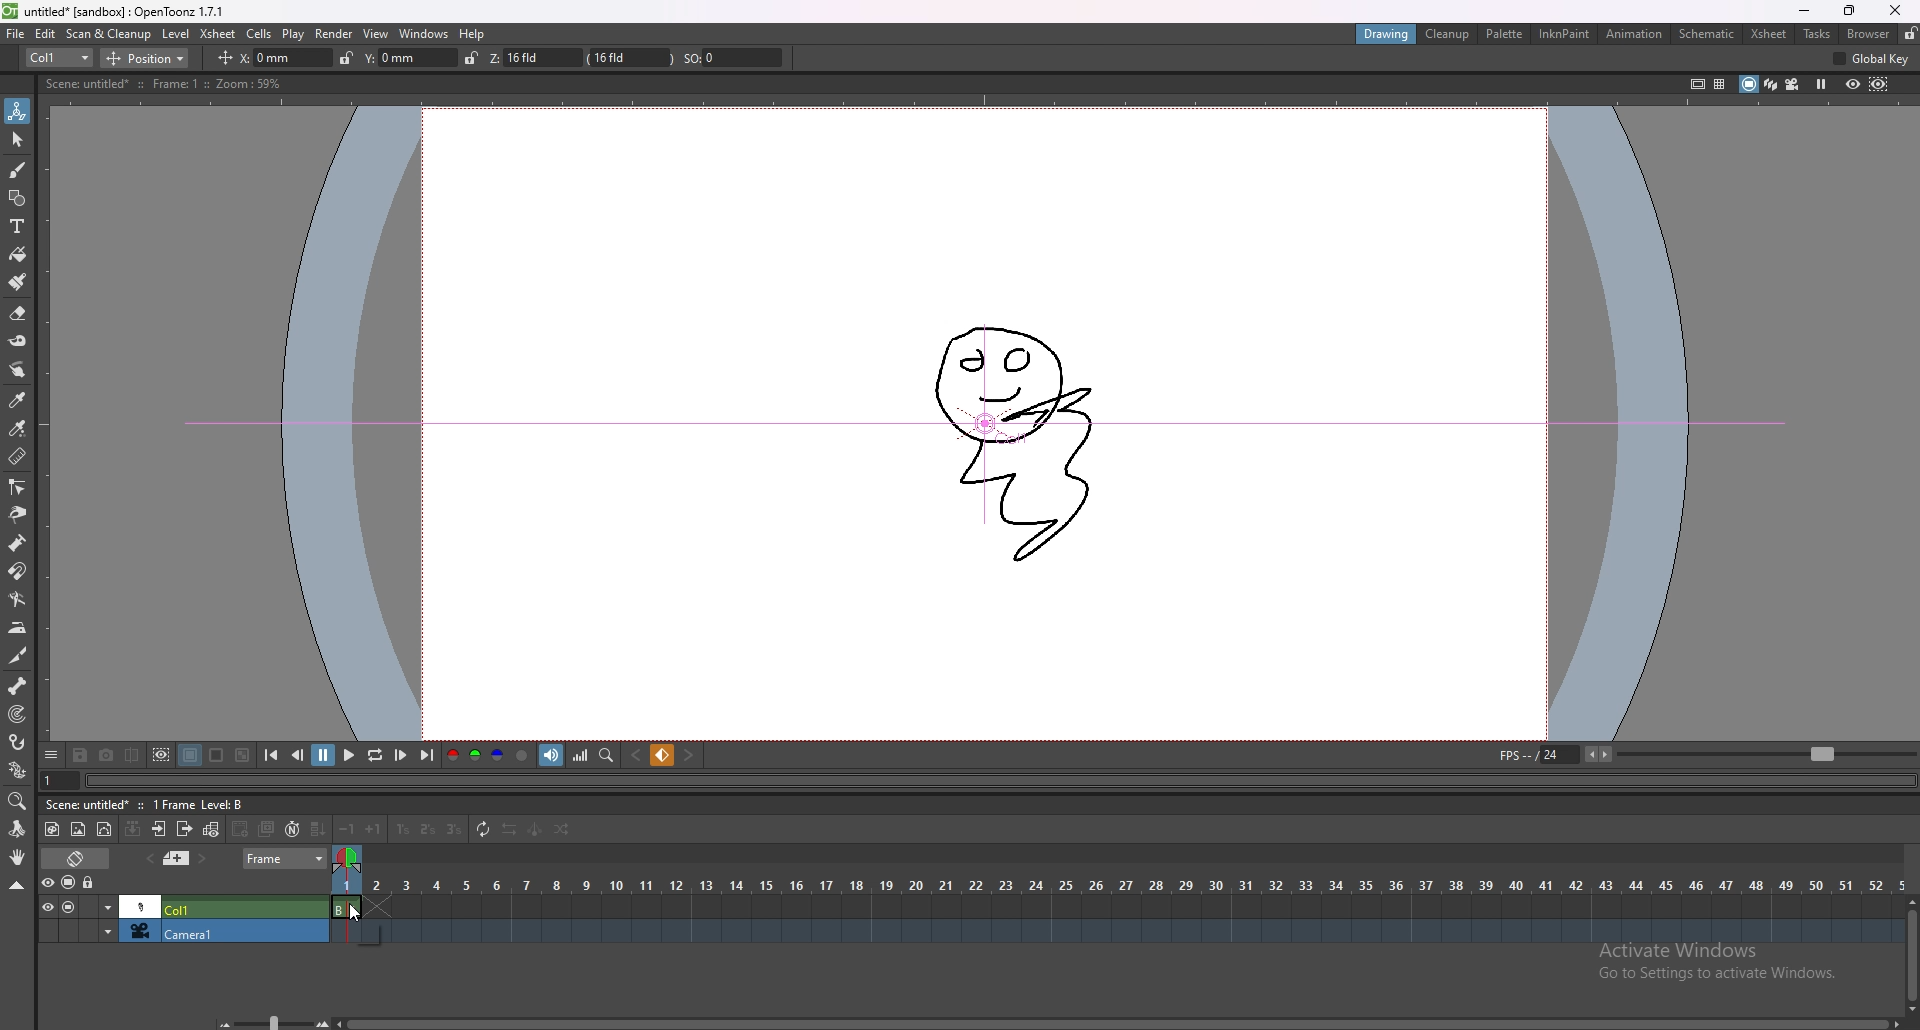  I want to click on locator, so click(607, 755).